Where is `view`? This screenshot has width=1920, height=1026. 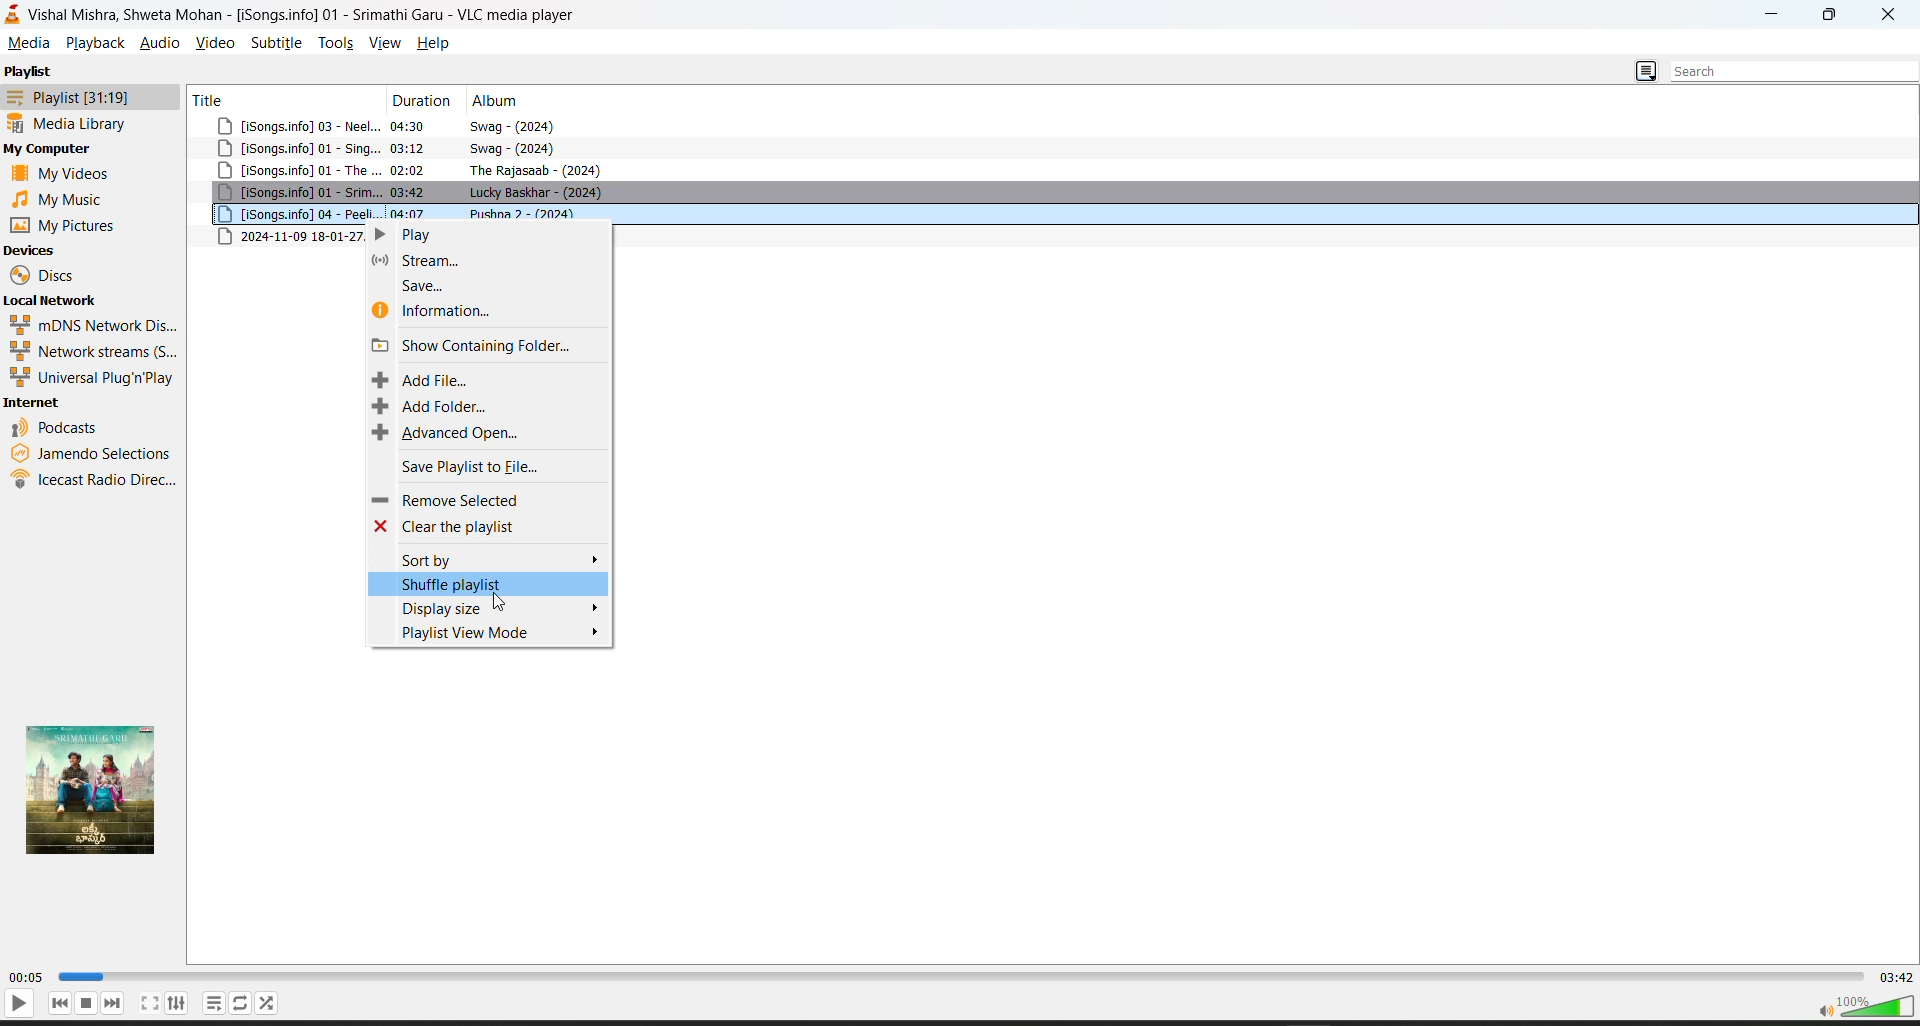
view is located at coordinates (387, 43).